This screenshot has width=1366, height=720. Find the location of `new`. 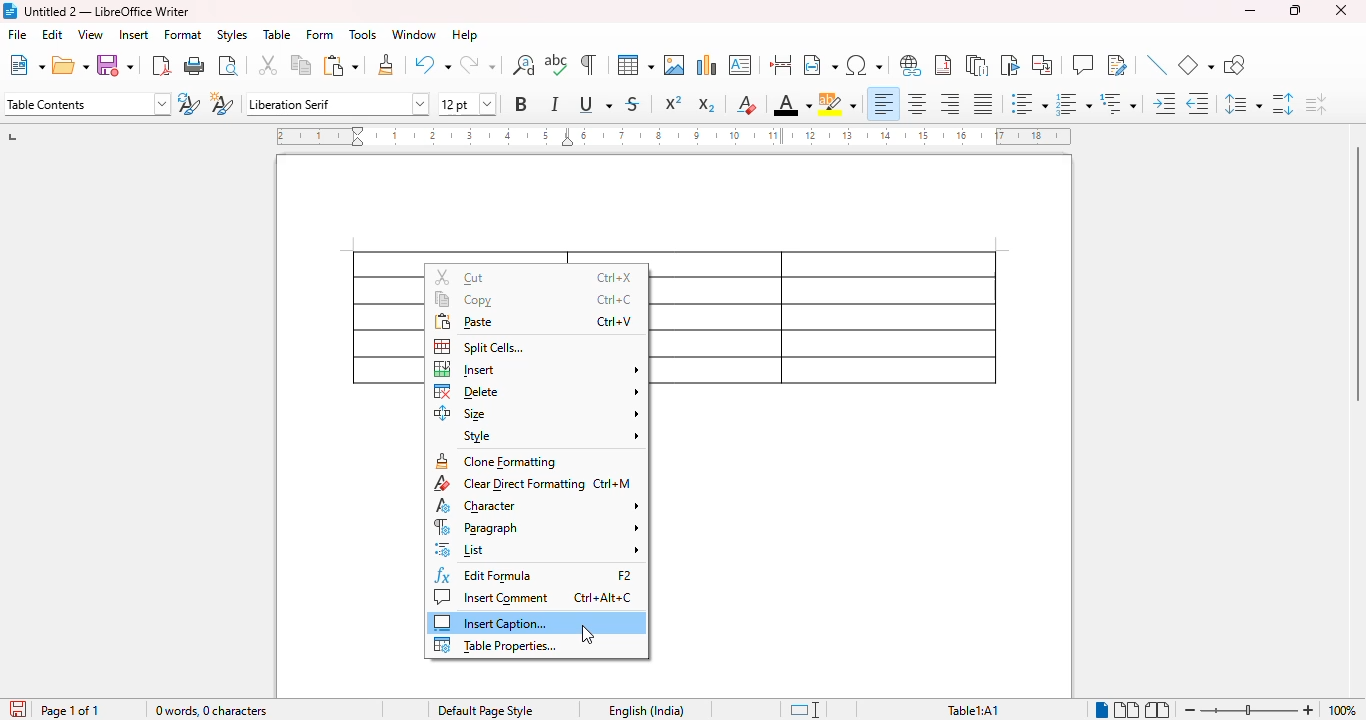

new is located at coordinates (27, 65).